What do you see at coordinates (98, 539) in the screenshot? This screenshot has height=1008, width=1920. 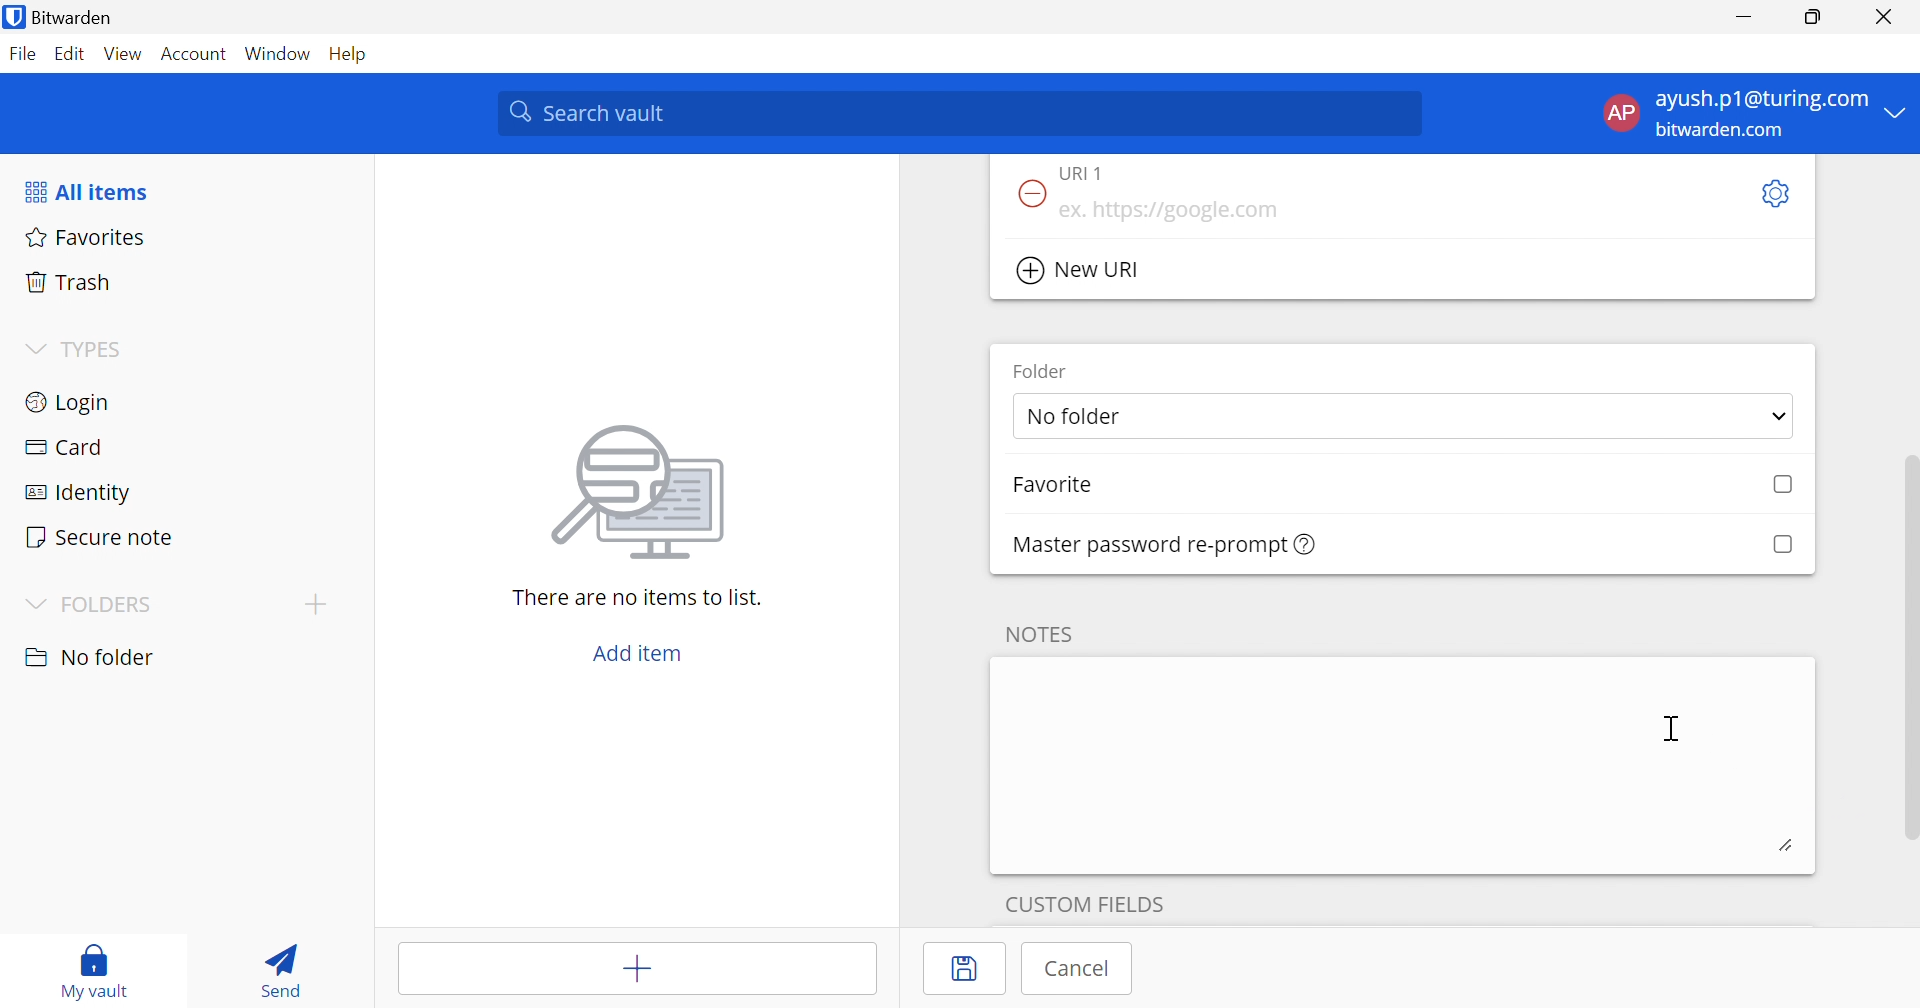 I see `Secure note` at bounding box center [98, 539].